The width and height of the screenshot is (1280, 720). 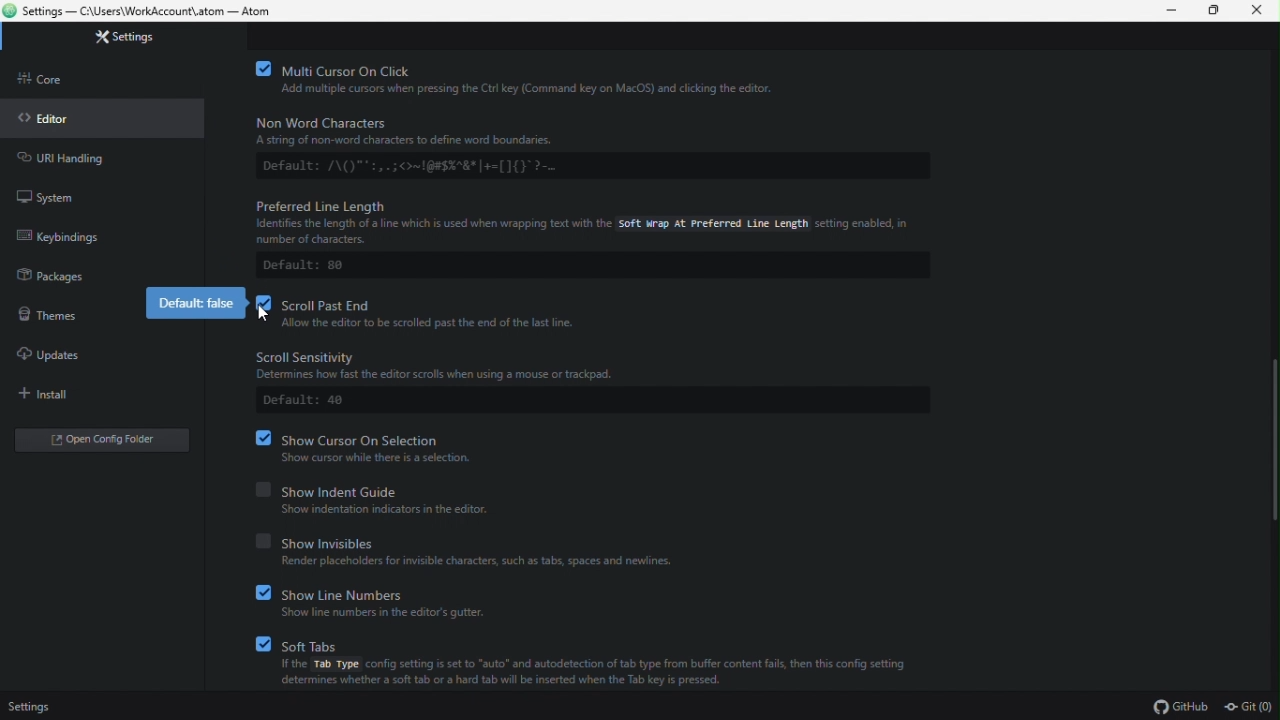 I want to click on System, so click(x=55, y=197).